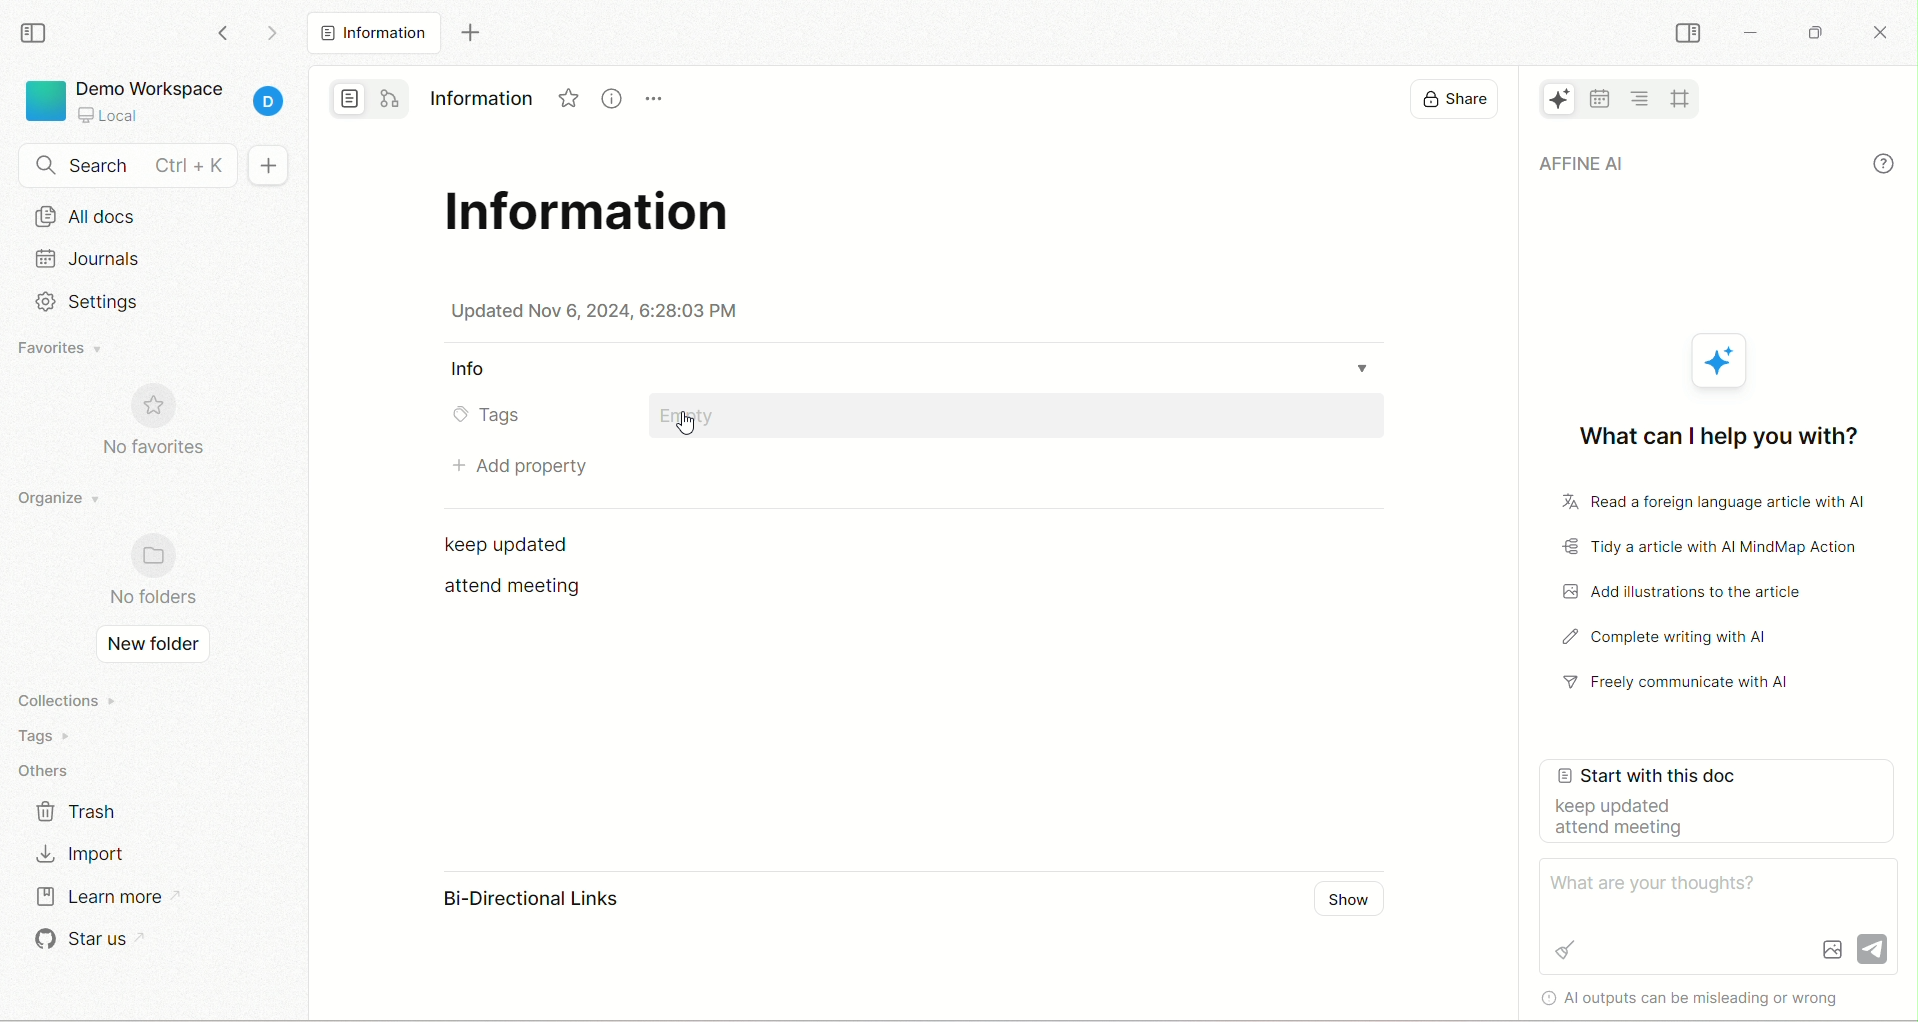 The height and width of the screenshot is (1022, 1918). I want to click on all docs, so click(375, 33).